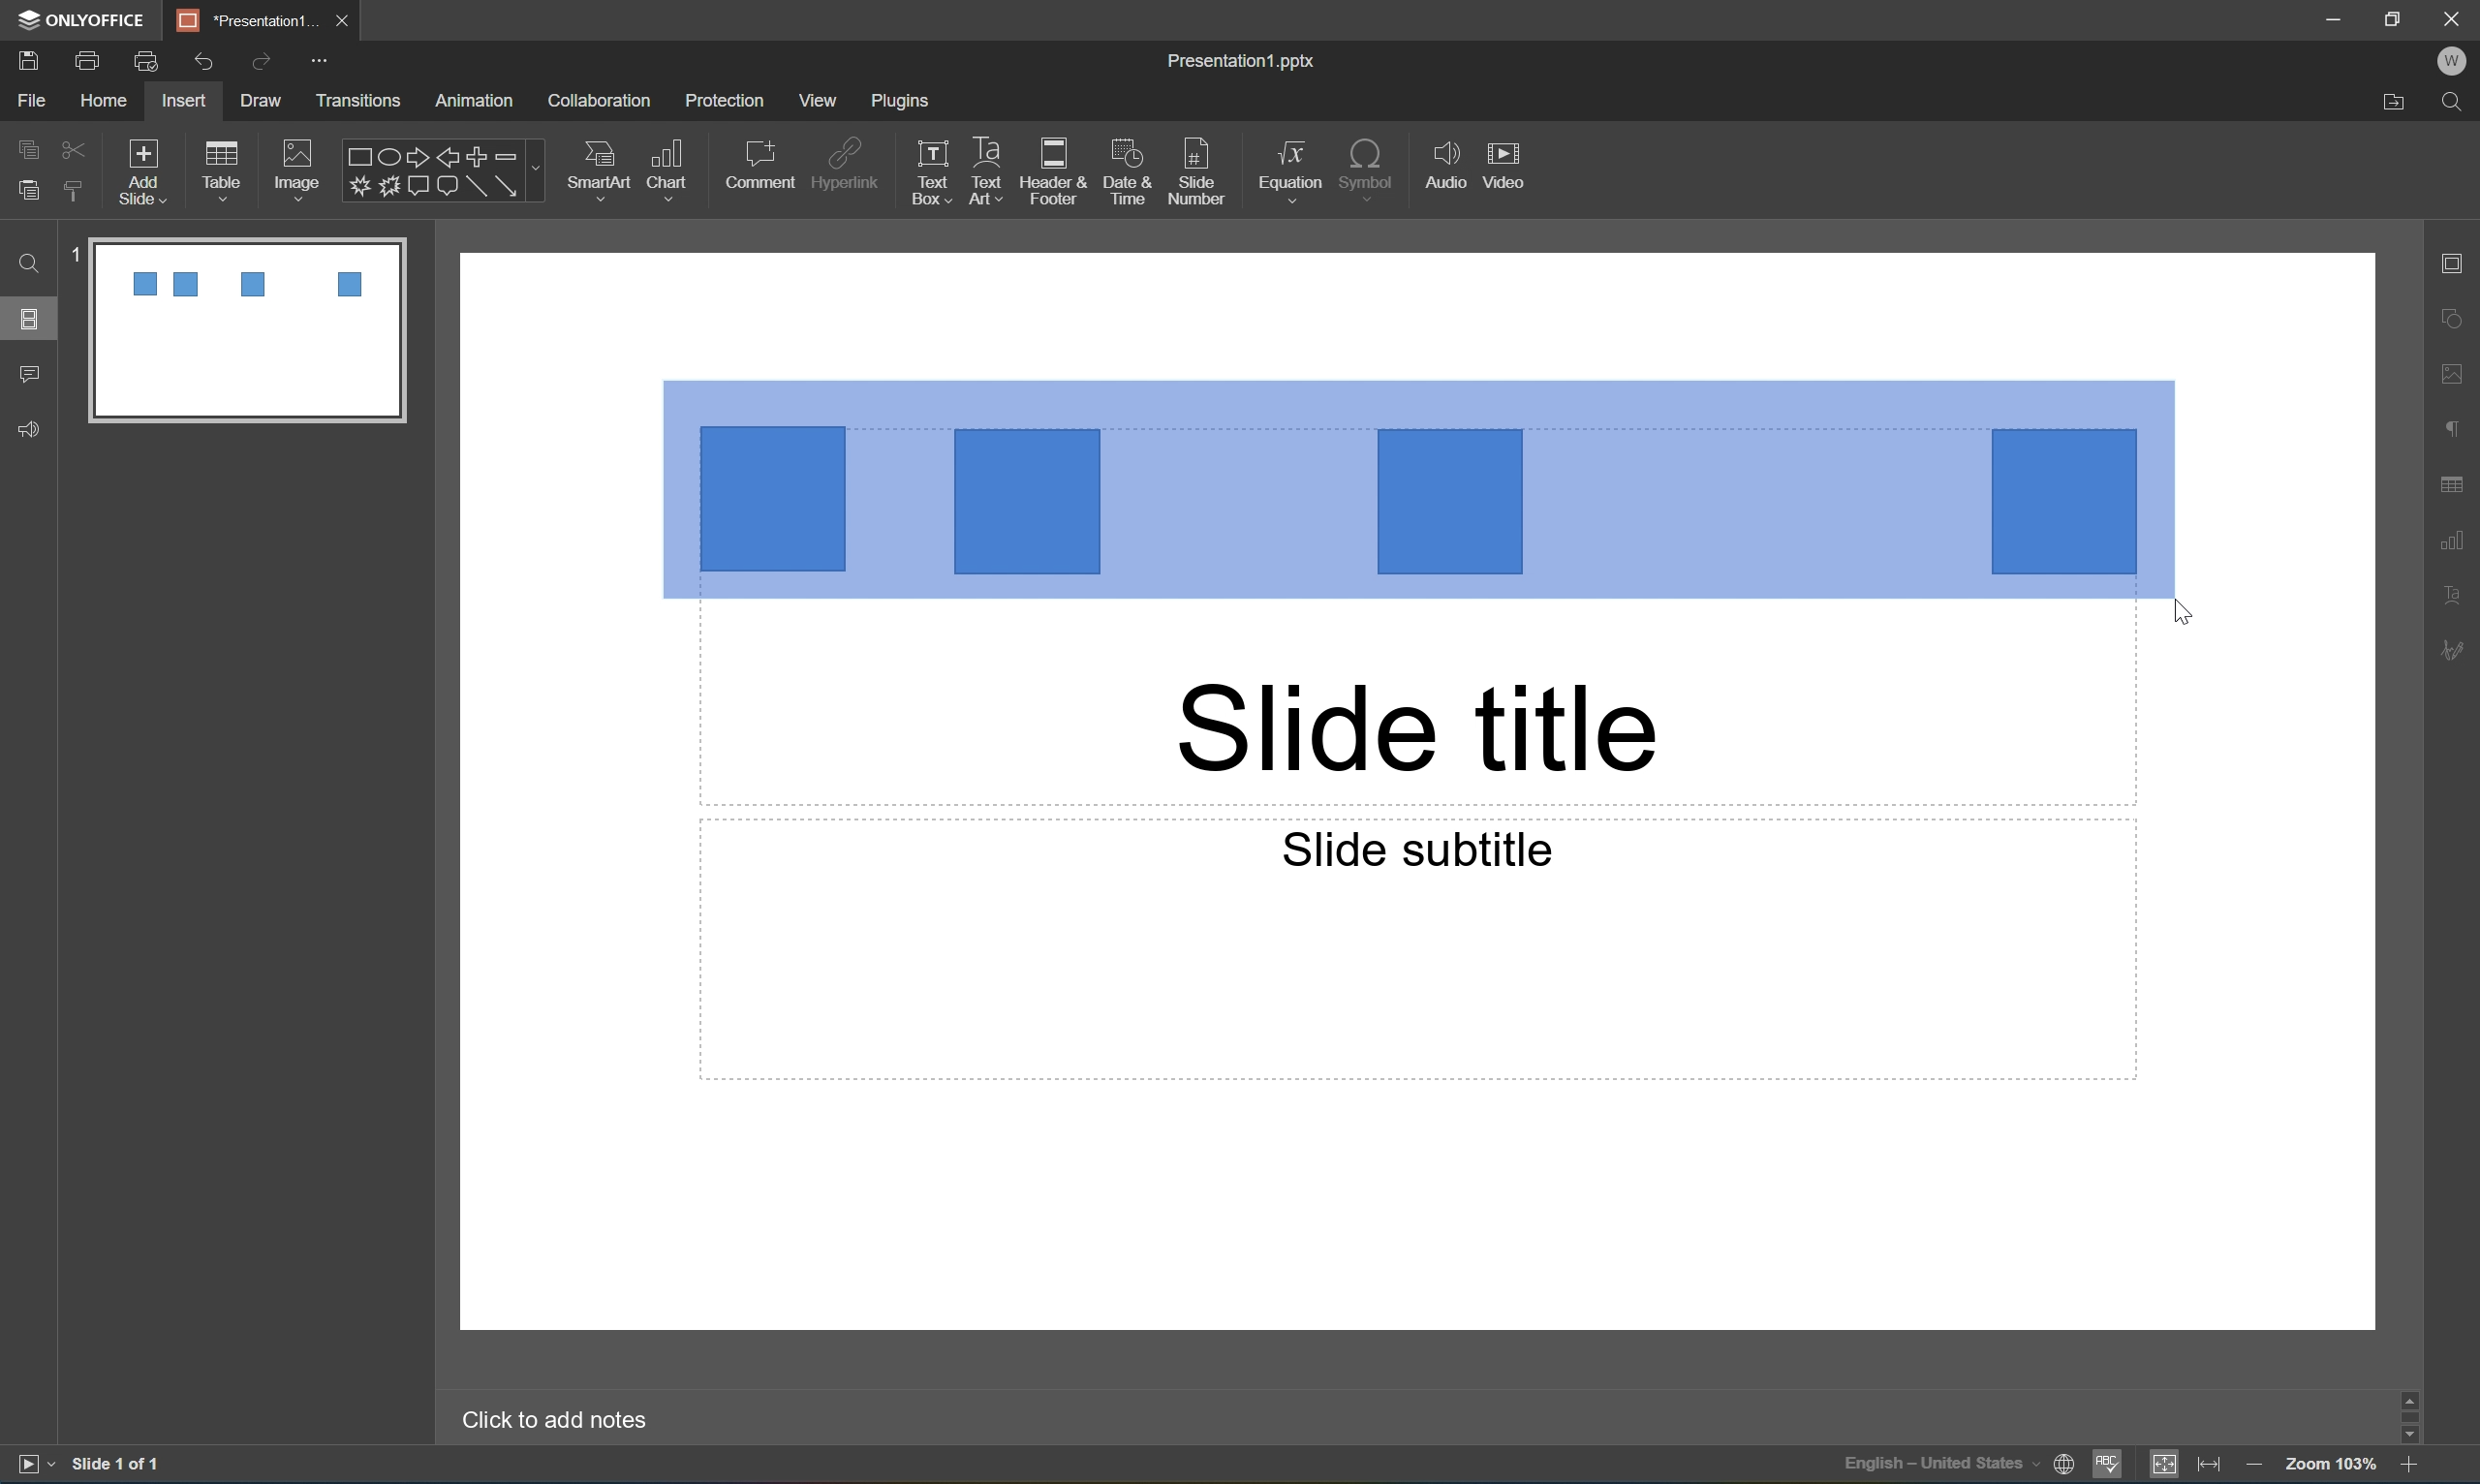 This screenshot has height=1484, width=2480. I want to click on fit too slide, so click(2166, 1466).